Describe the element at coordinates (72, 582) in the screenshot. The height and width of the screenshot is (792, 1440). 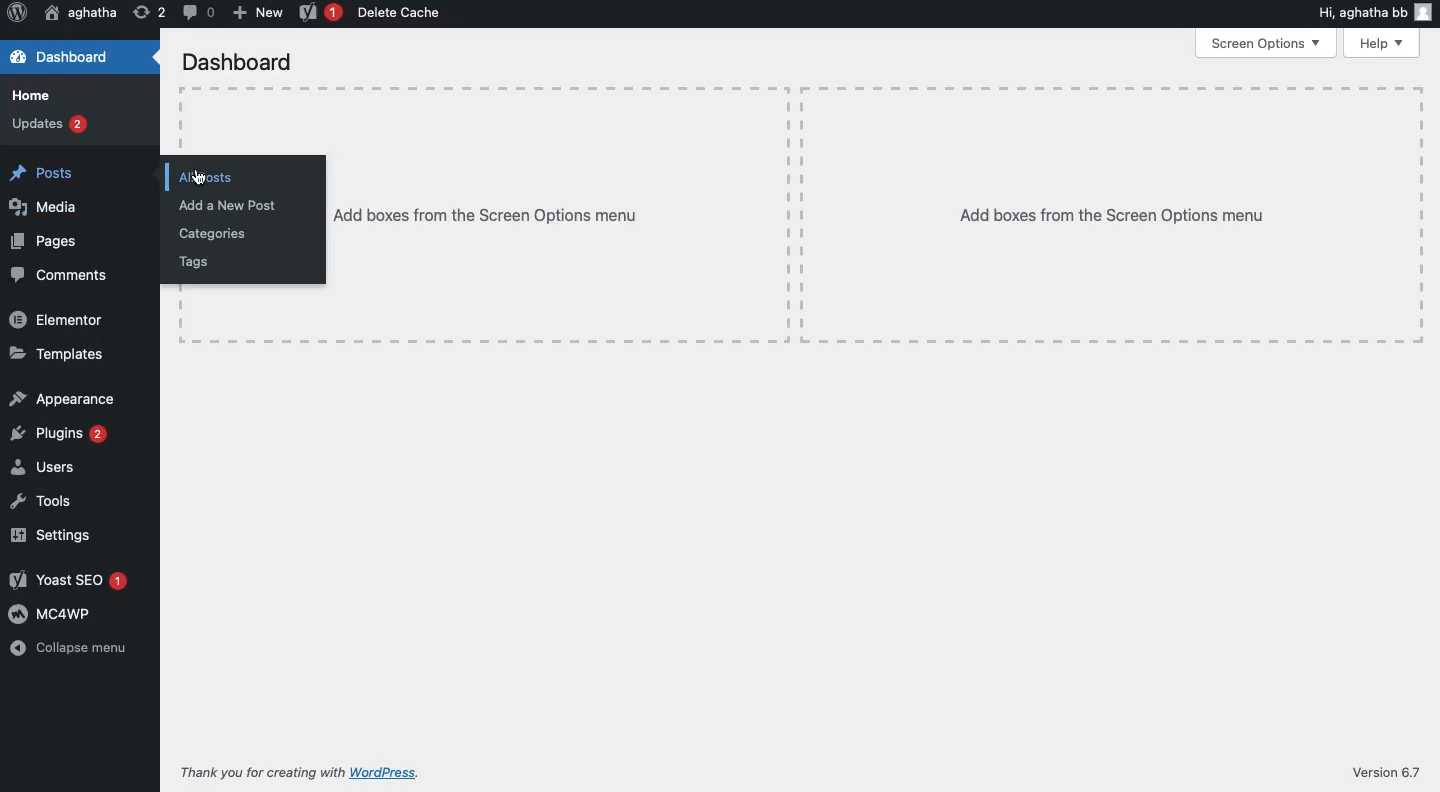
I see `Yoast SEO 1` at that location.